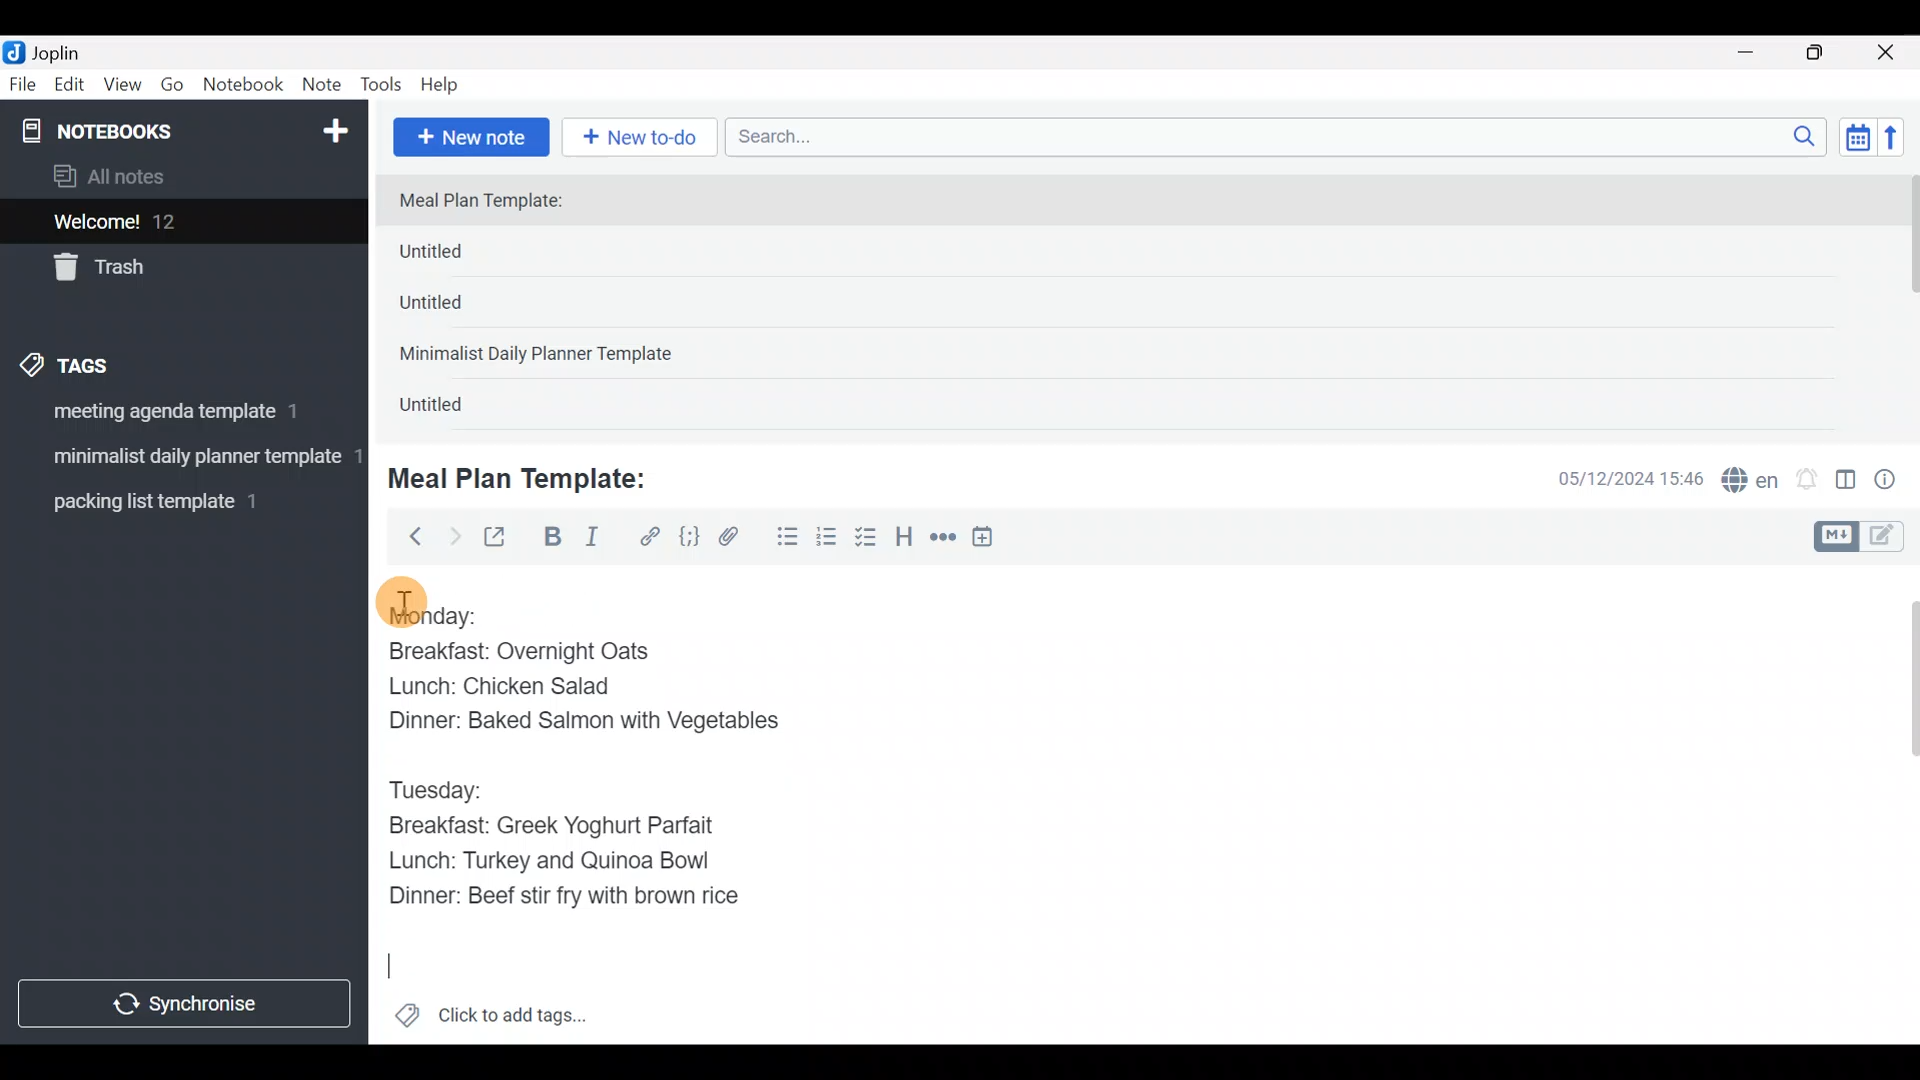  What do you see at coordinates (1907, 302) in the screenshot?
I see `scroll bar` at bounding box center [1907, 302].